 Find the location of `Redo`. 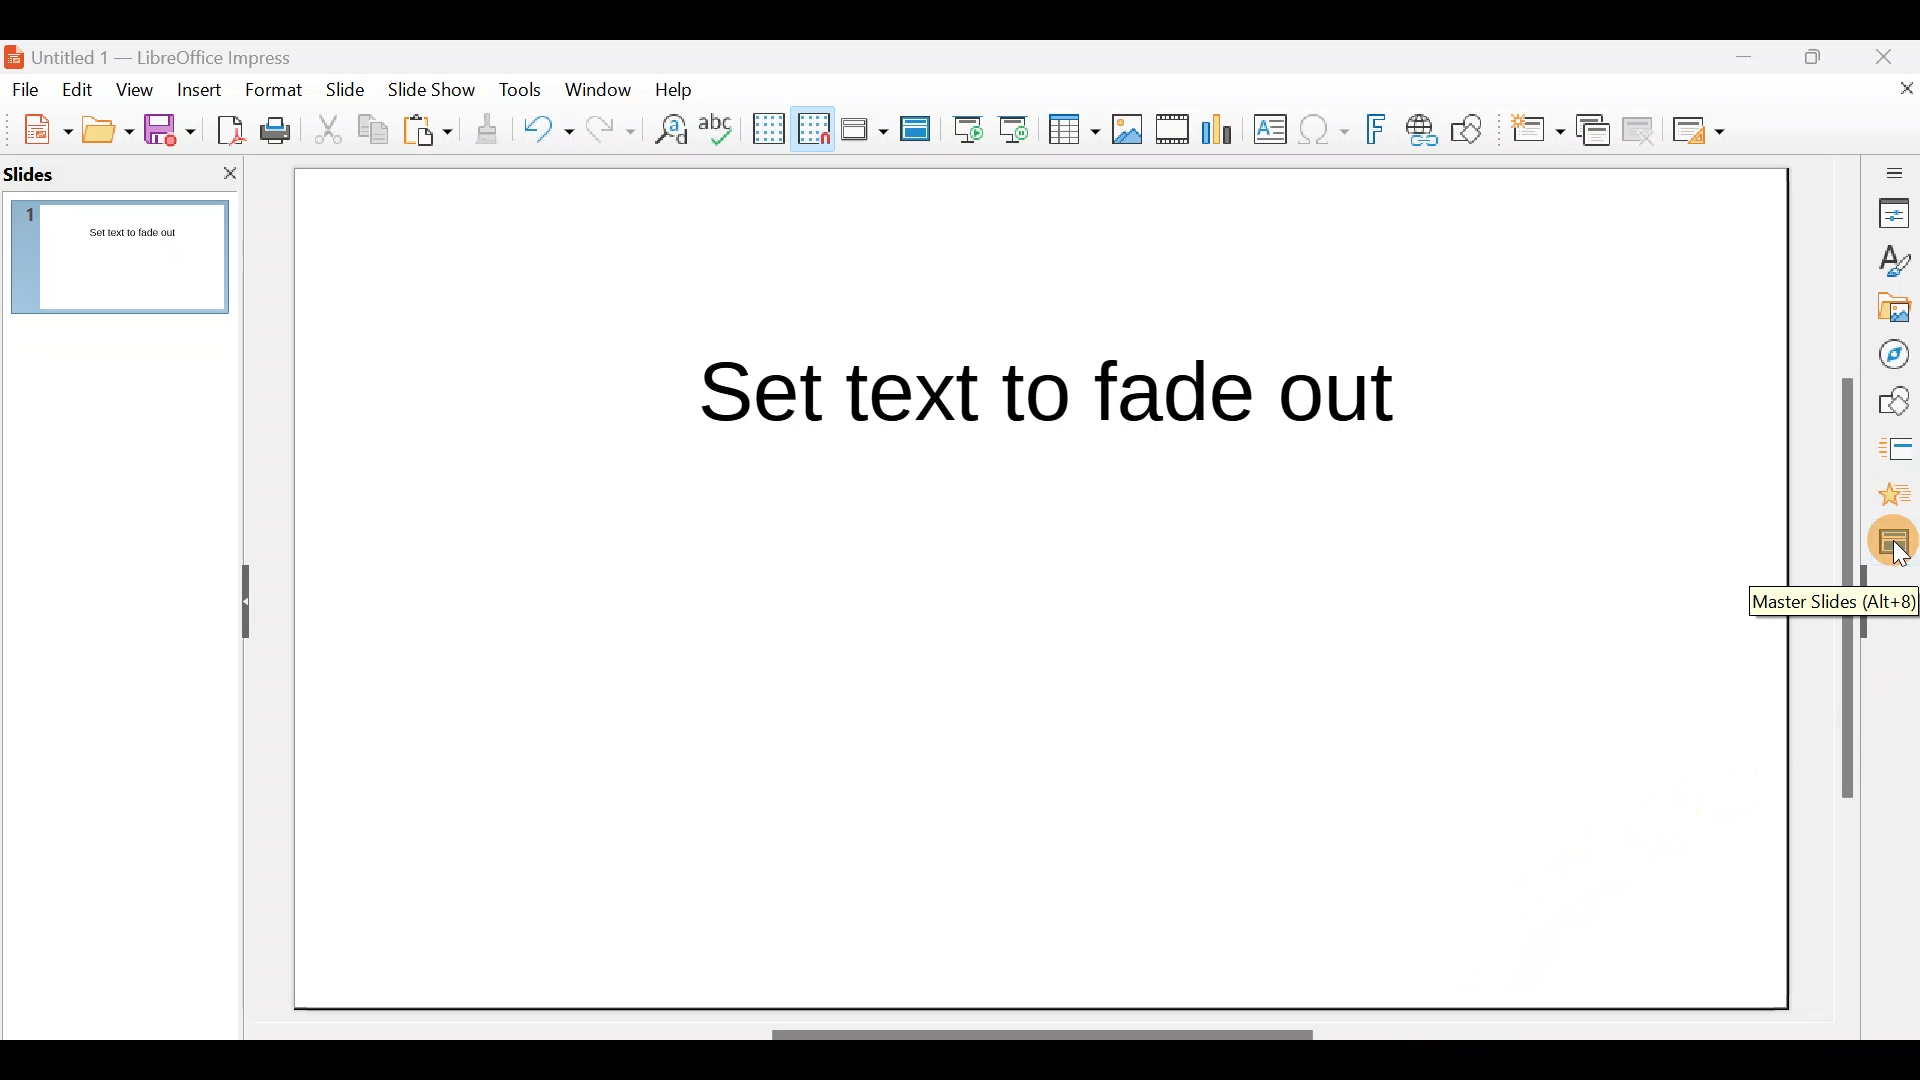

Redo is located at coordinates (608, 129).